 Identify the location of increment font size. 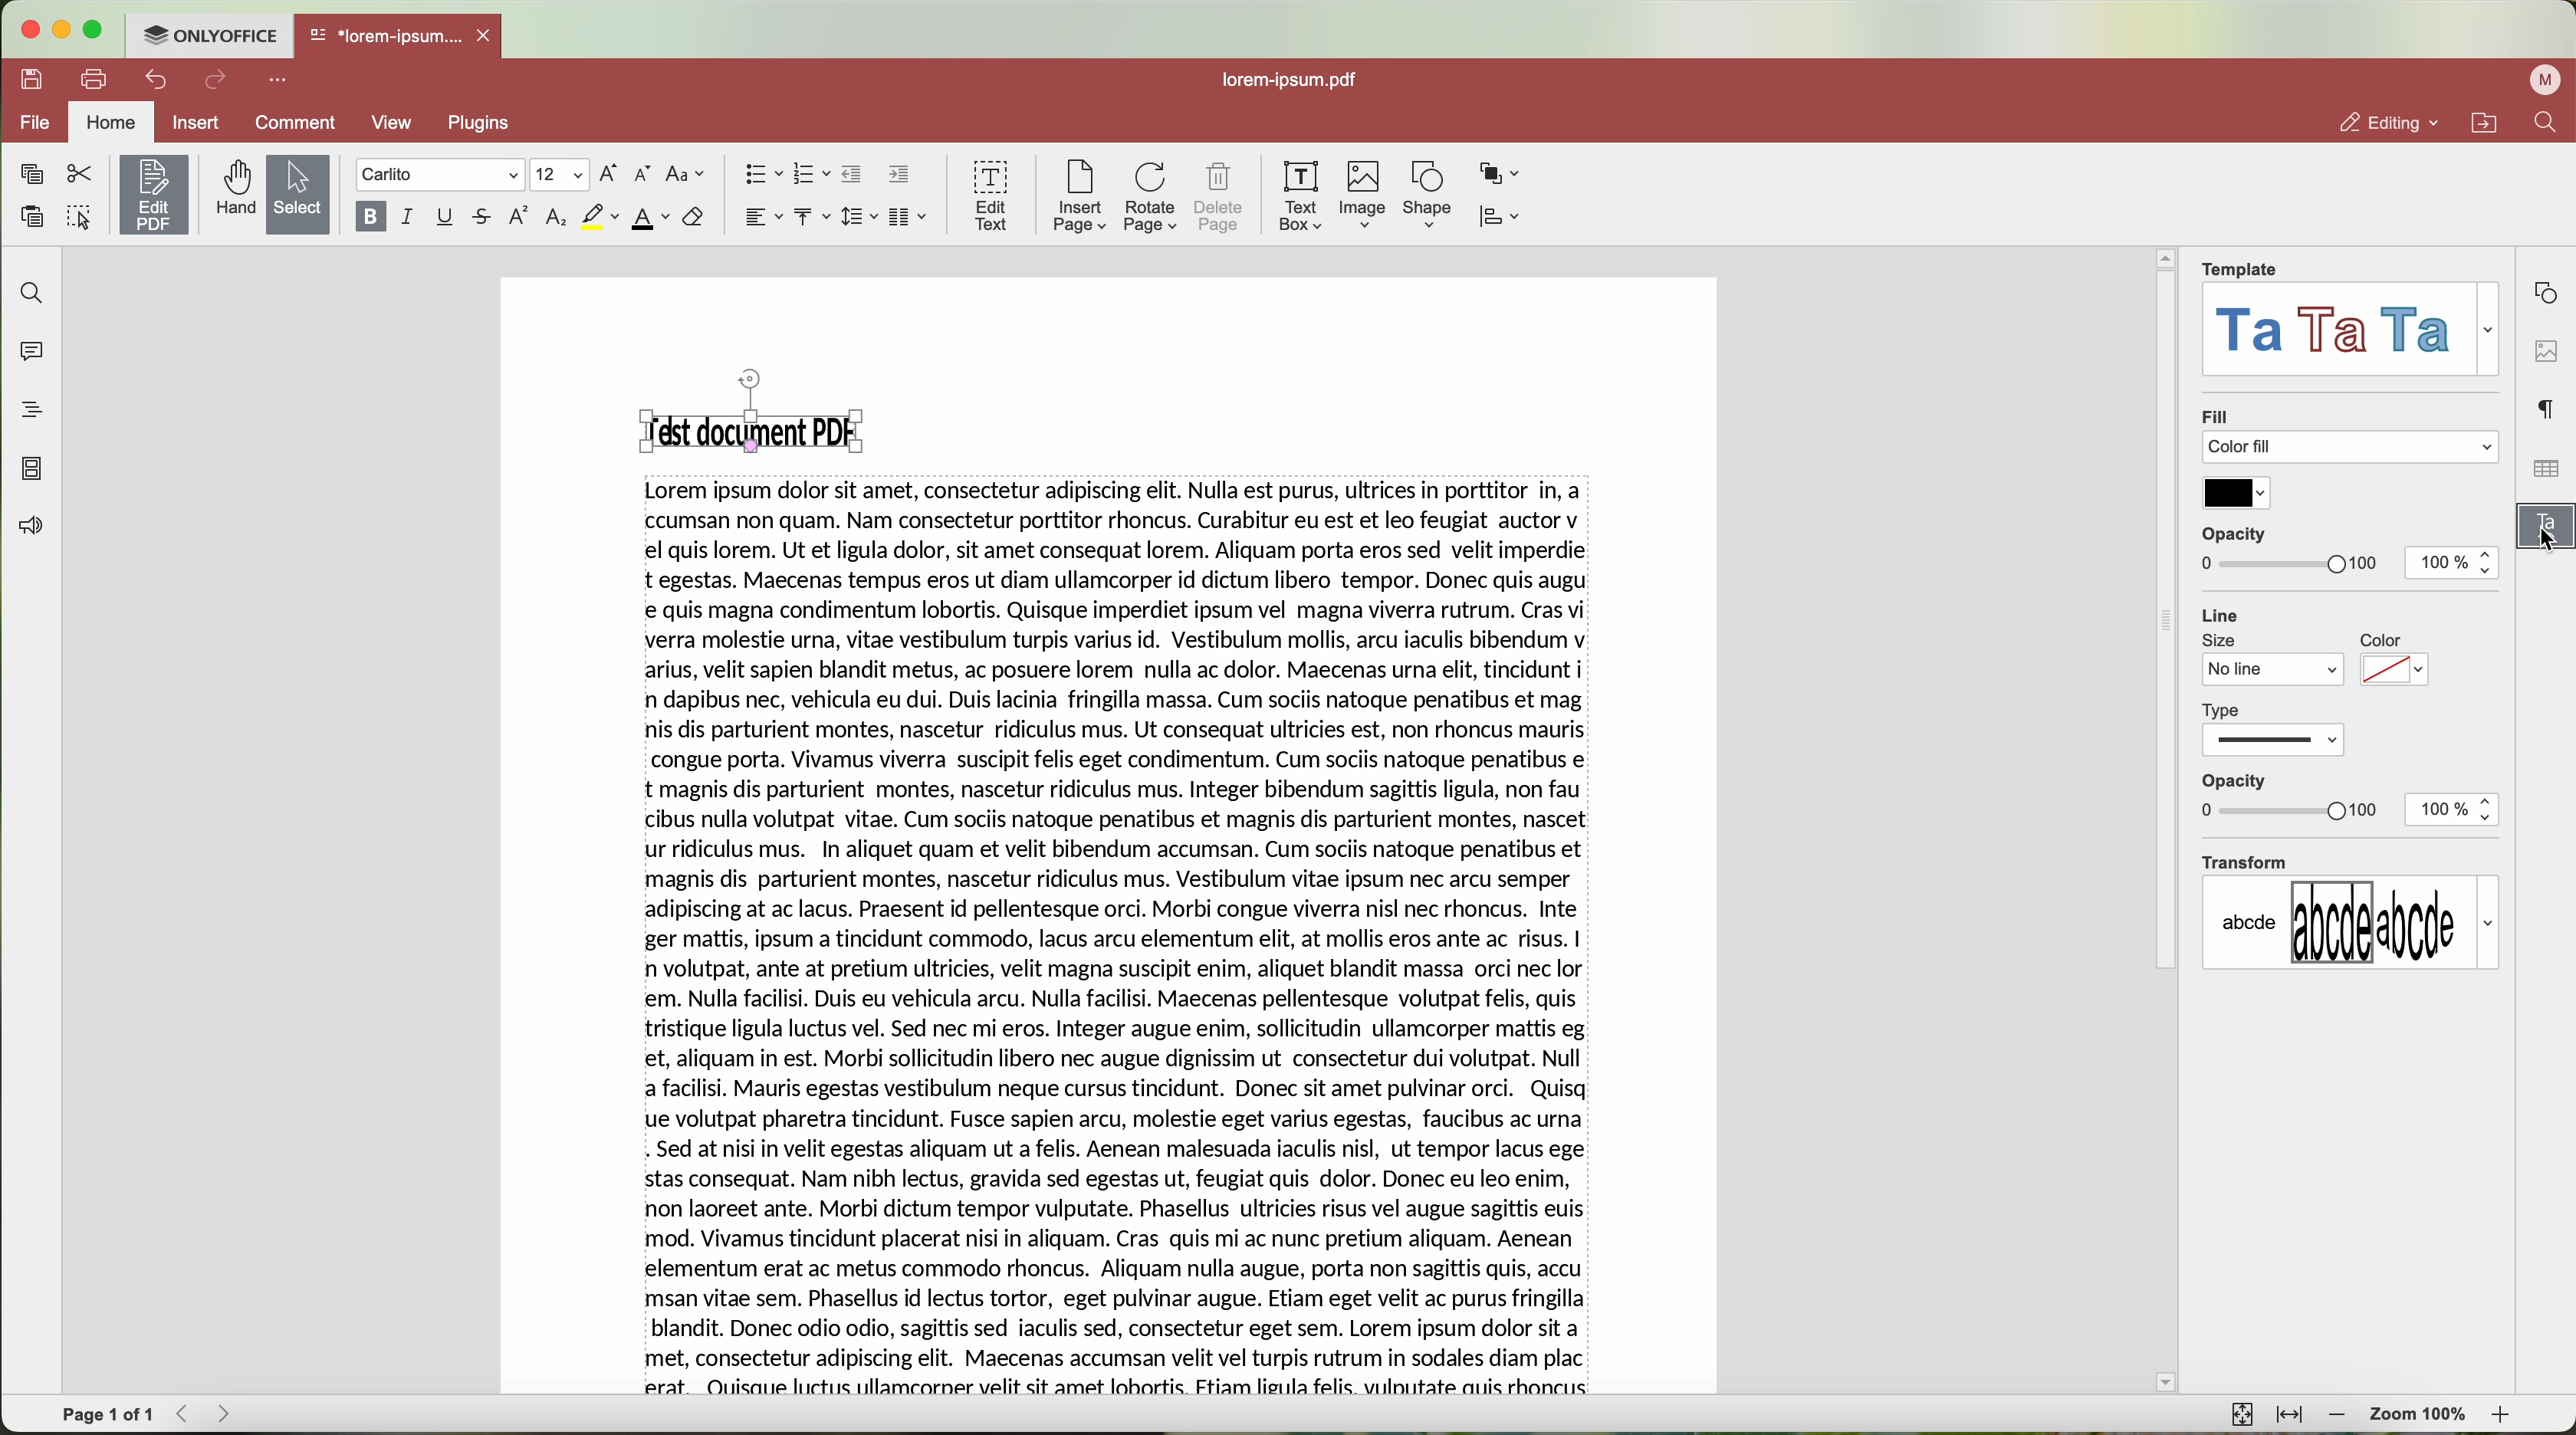
(609, 174).